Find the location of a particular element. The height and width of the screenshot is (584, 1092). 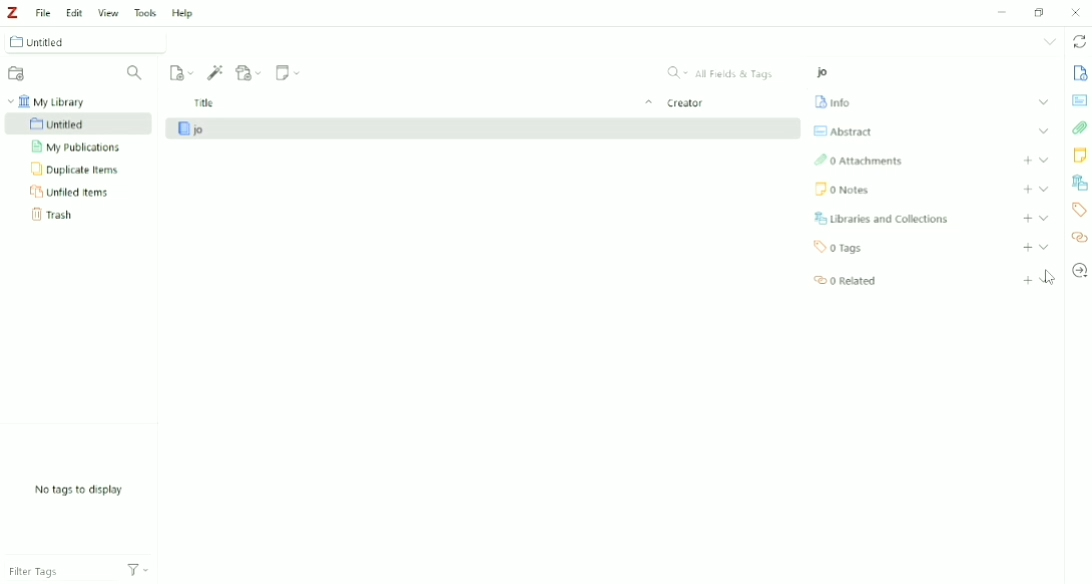

List all tabs is located at coordinates (1048, 42).